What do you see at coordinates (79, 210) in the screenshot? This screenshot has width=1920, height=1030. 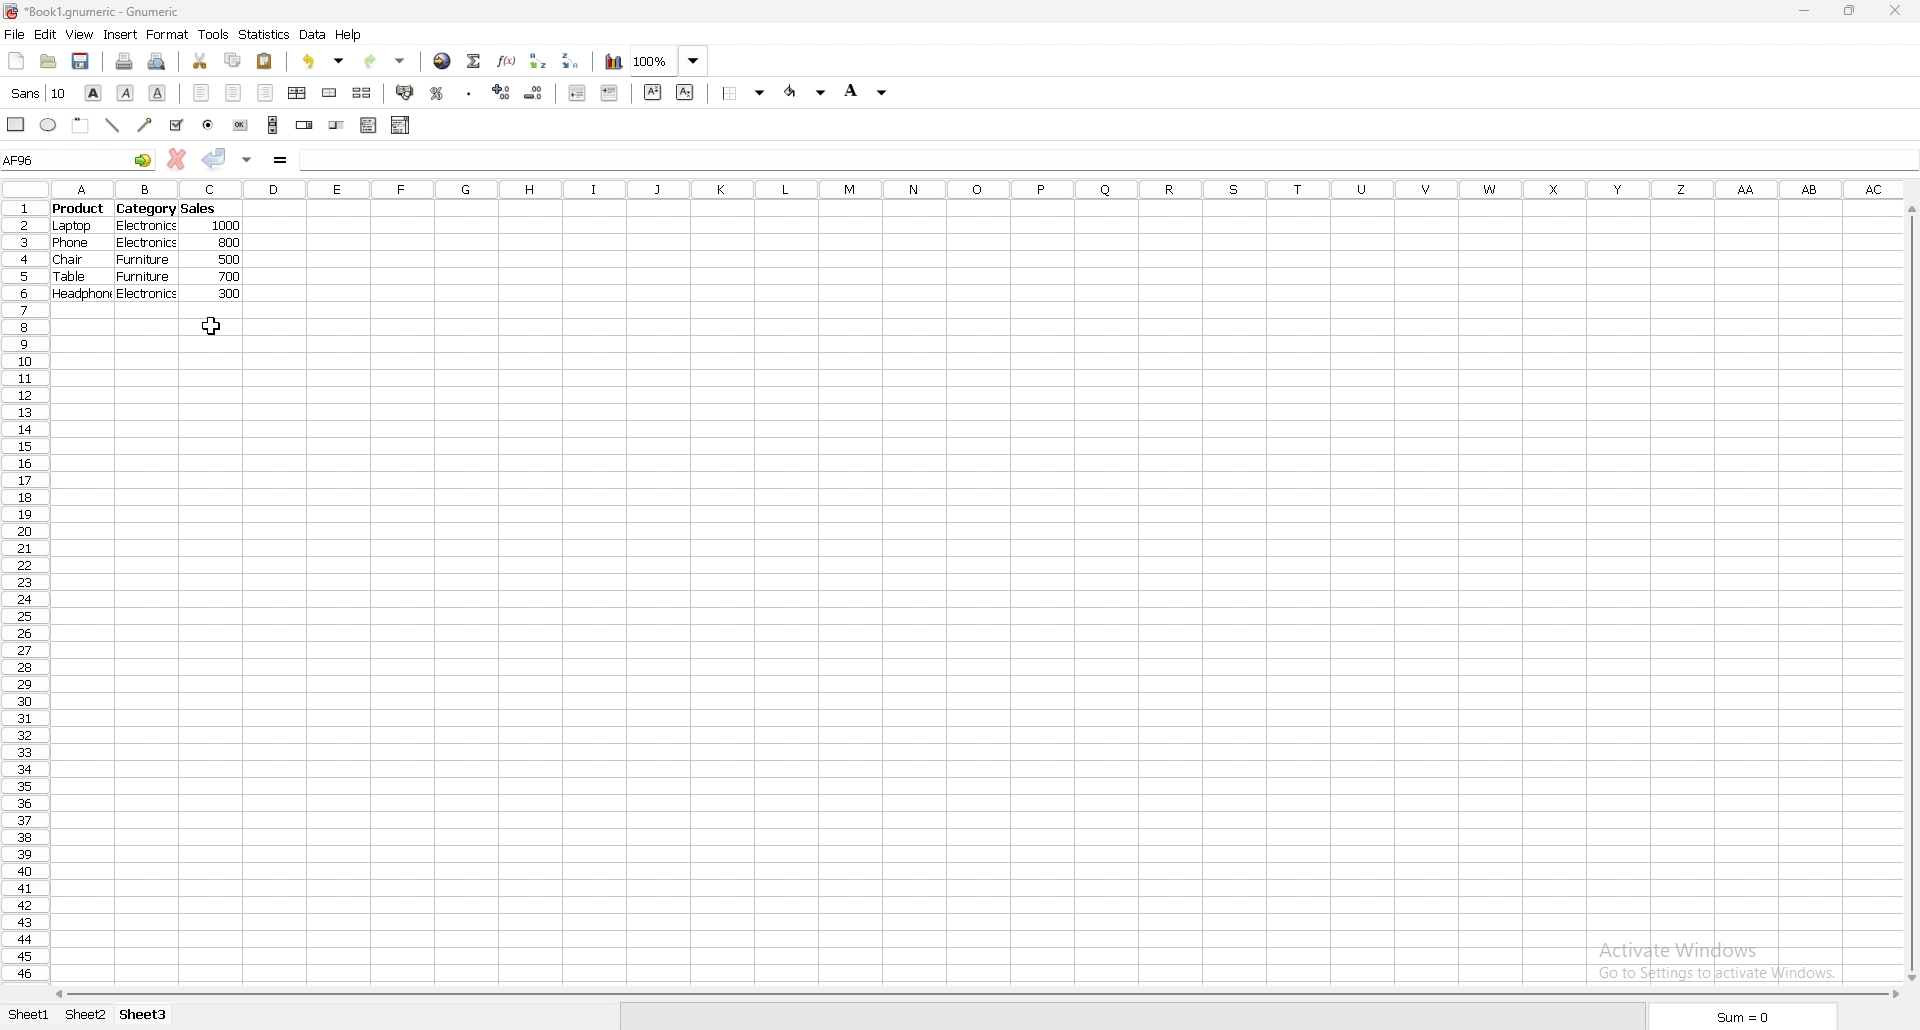 I see `product` at bounding box center [79, 210].